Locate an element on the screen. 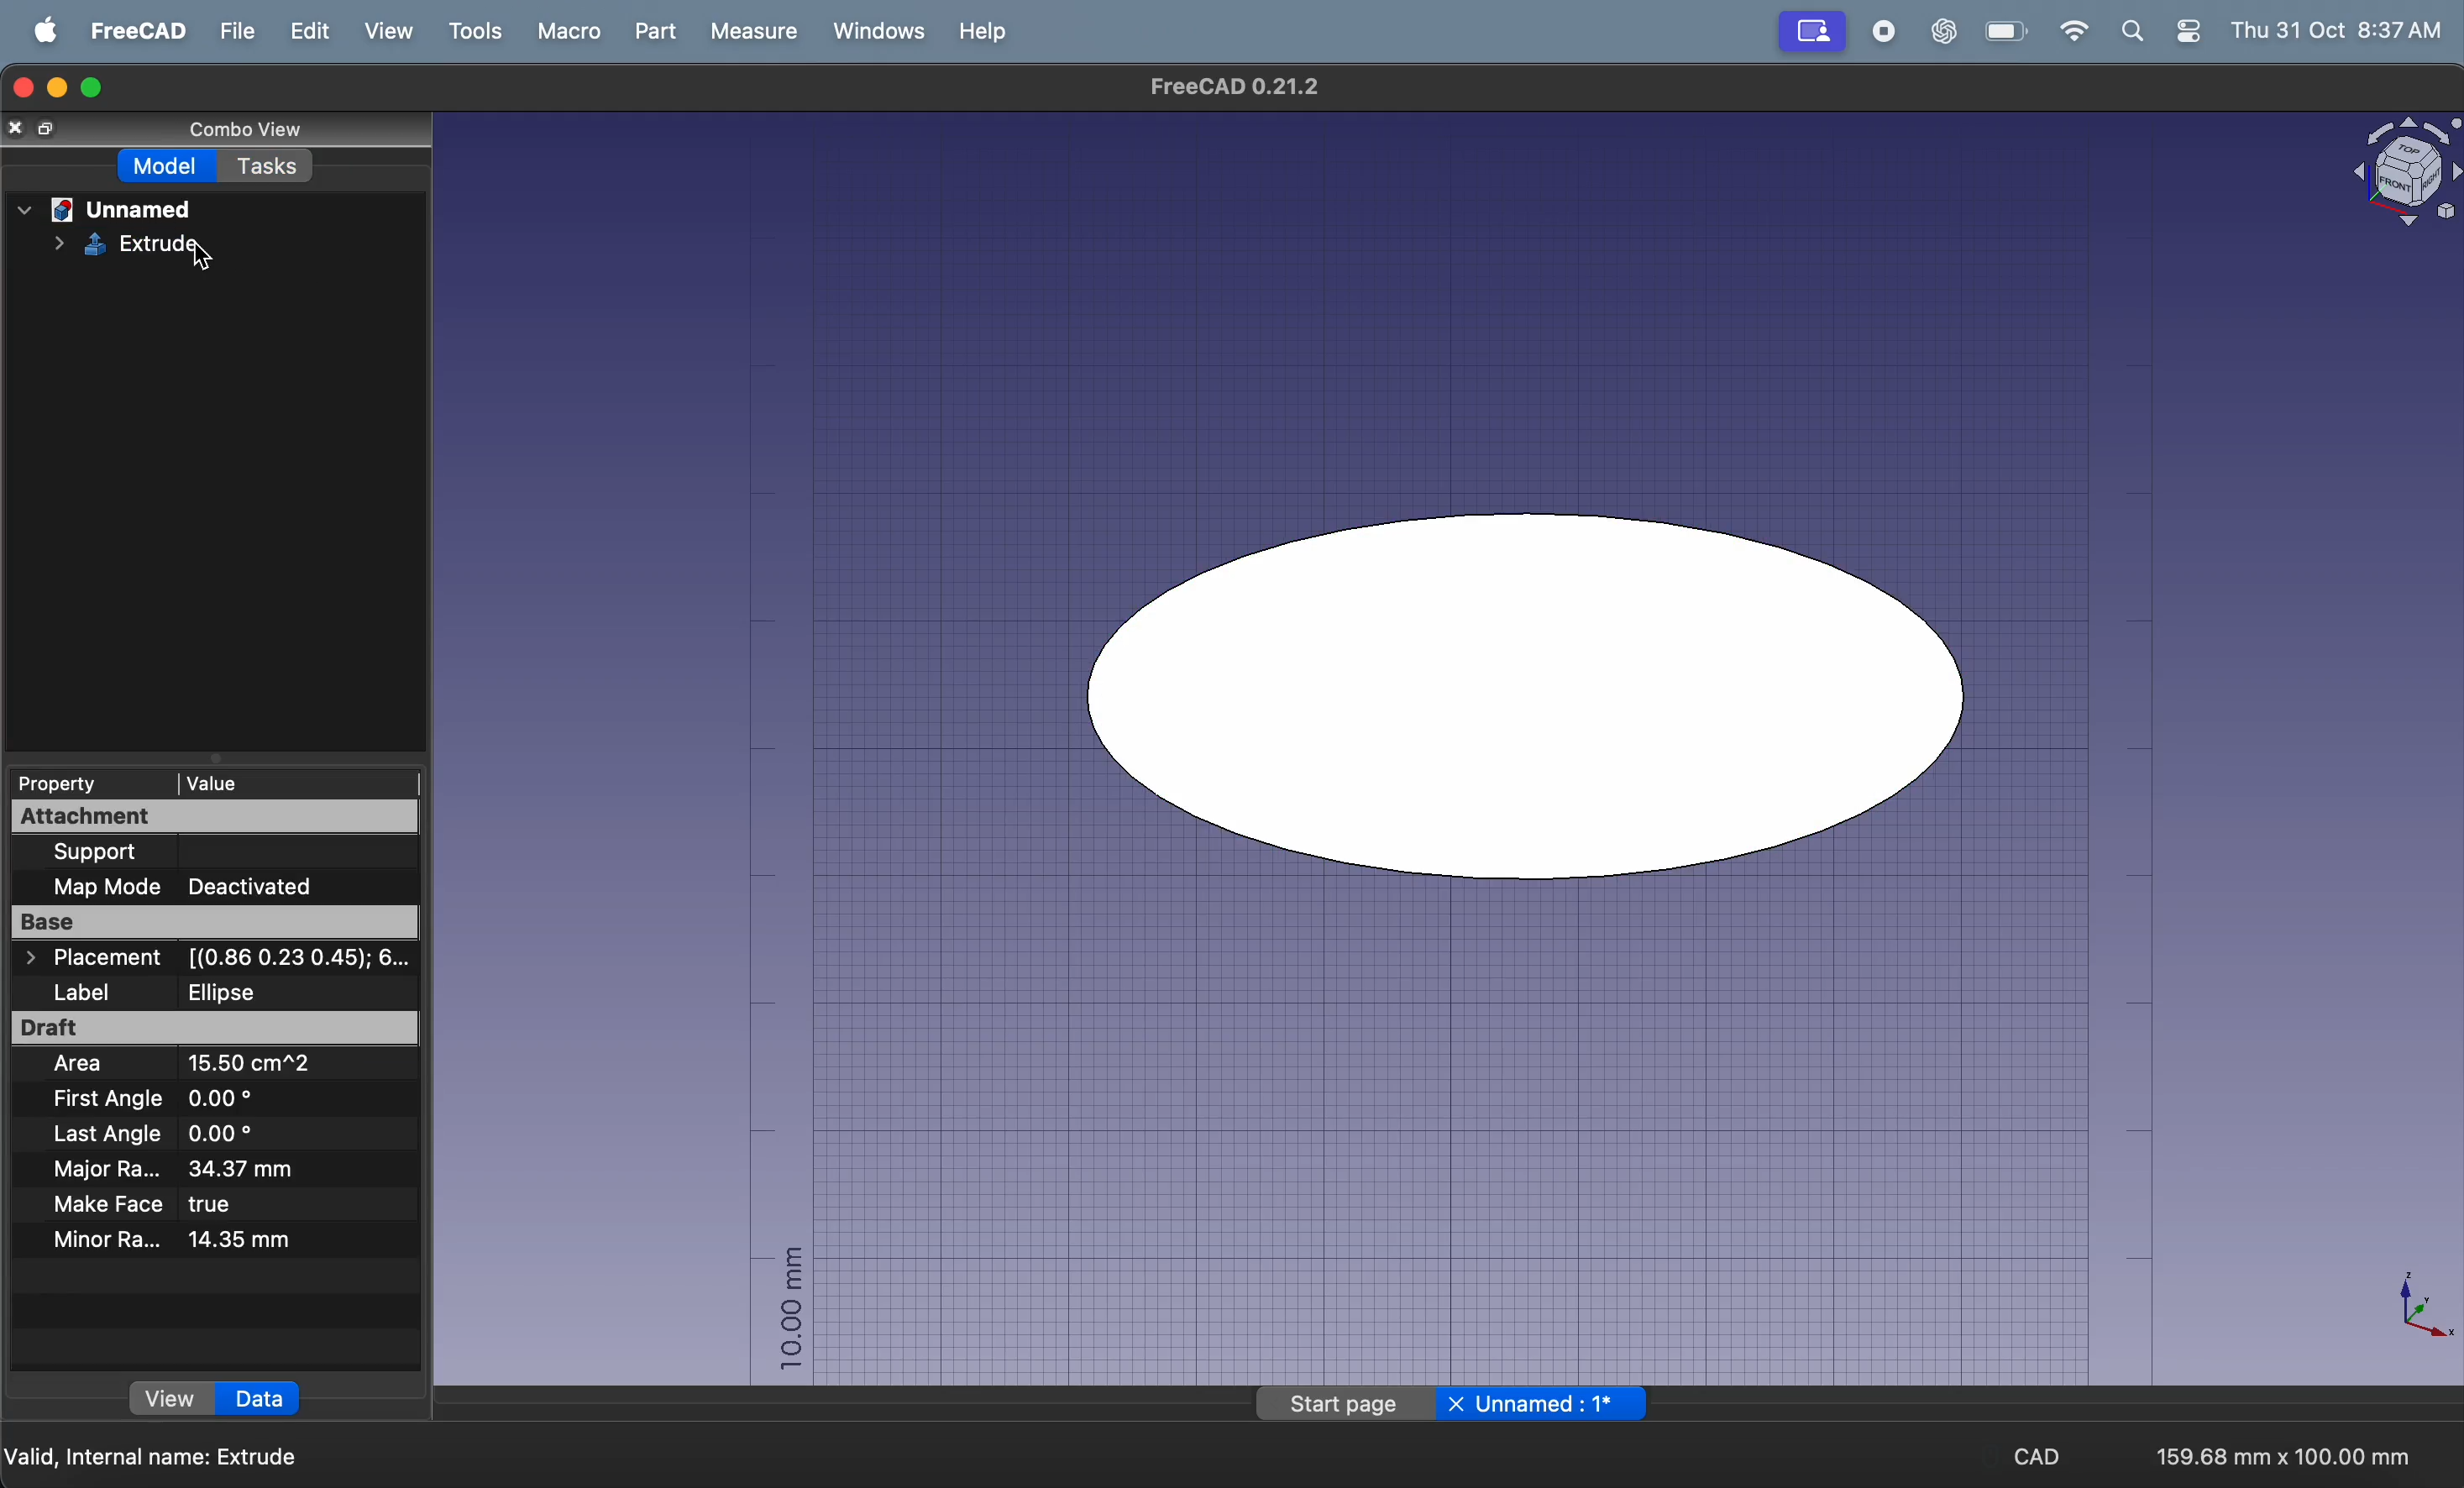 The height and width of the screenshot is (1488, 2464). object title is located at coordinates (2379, 174).